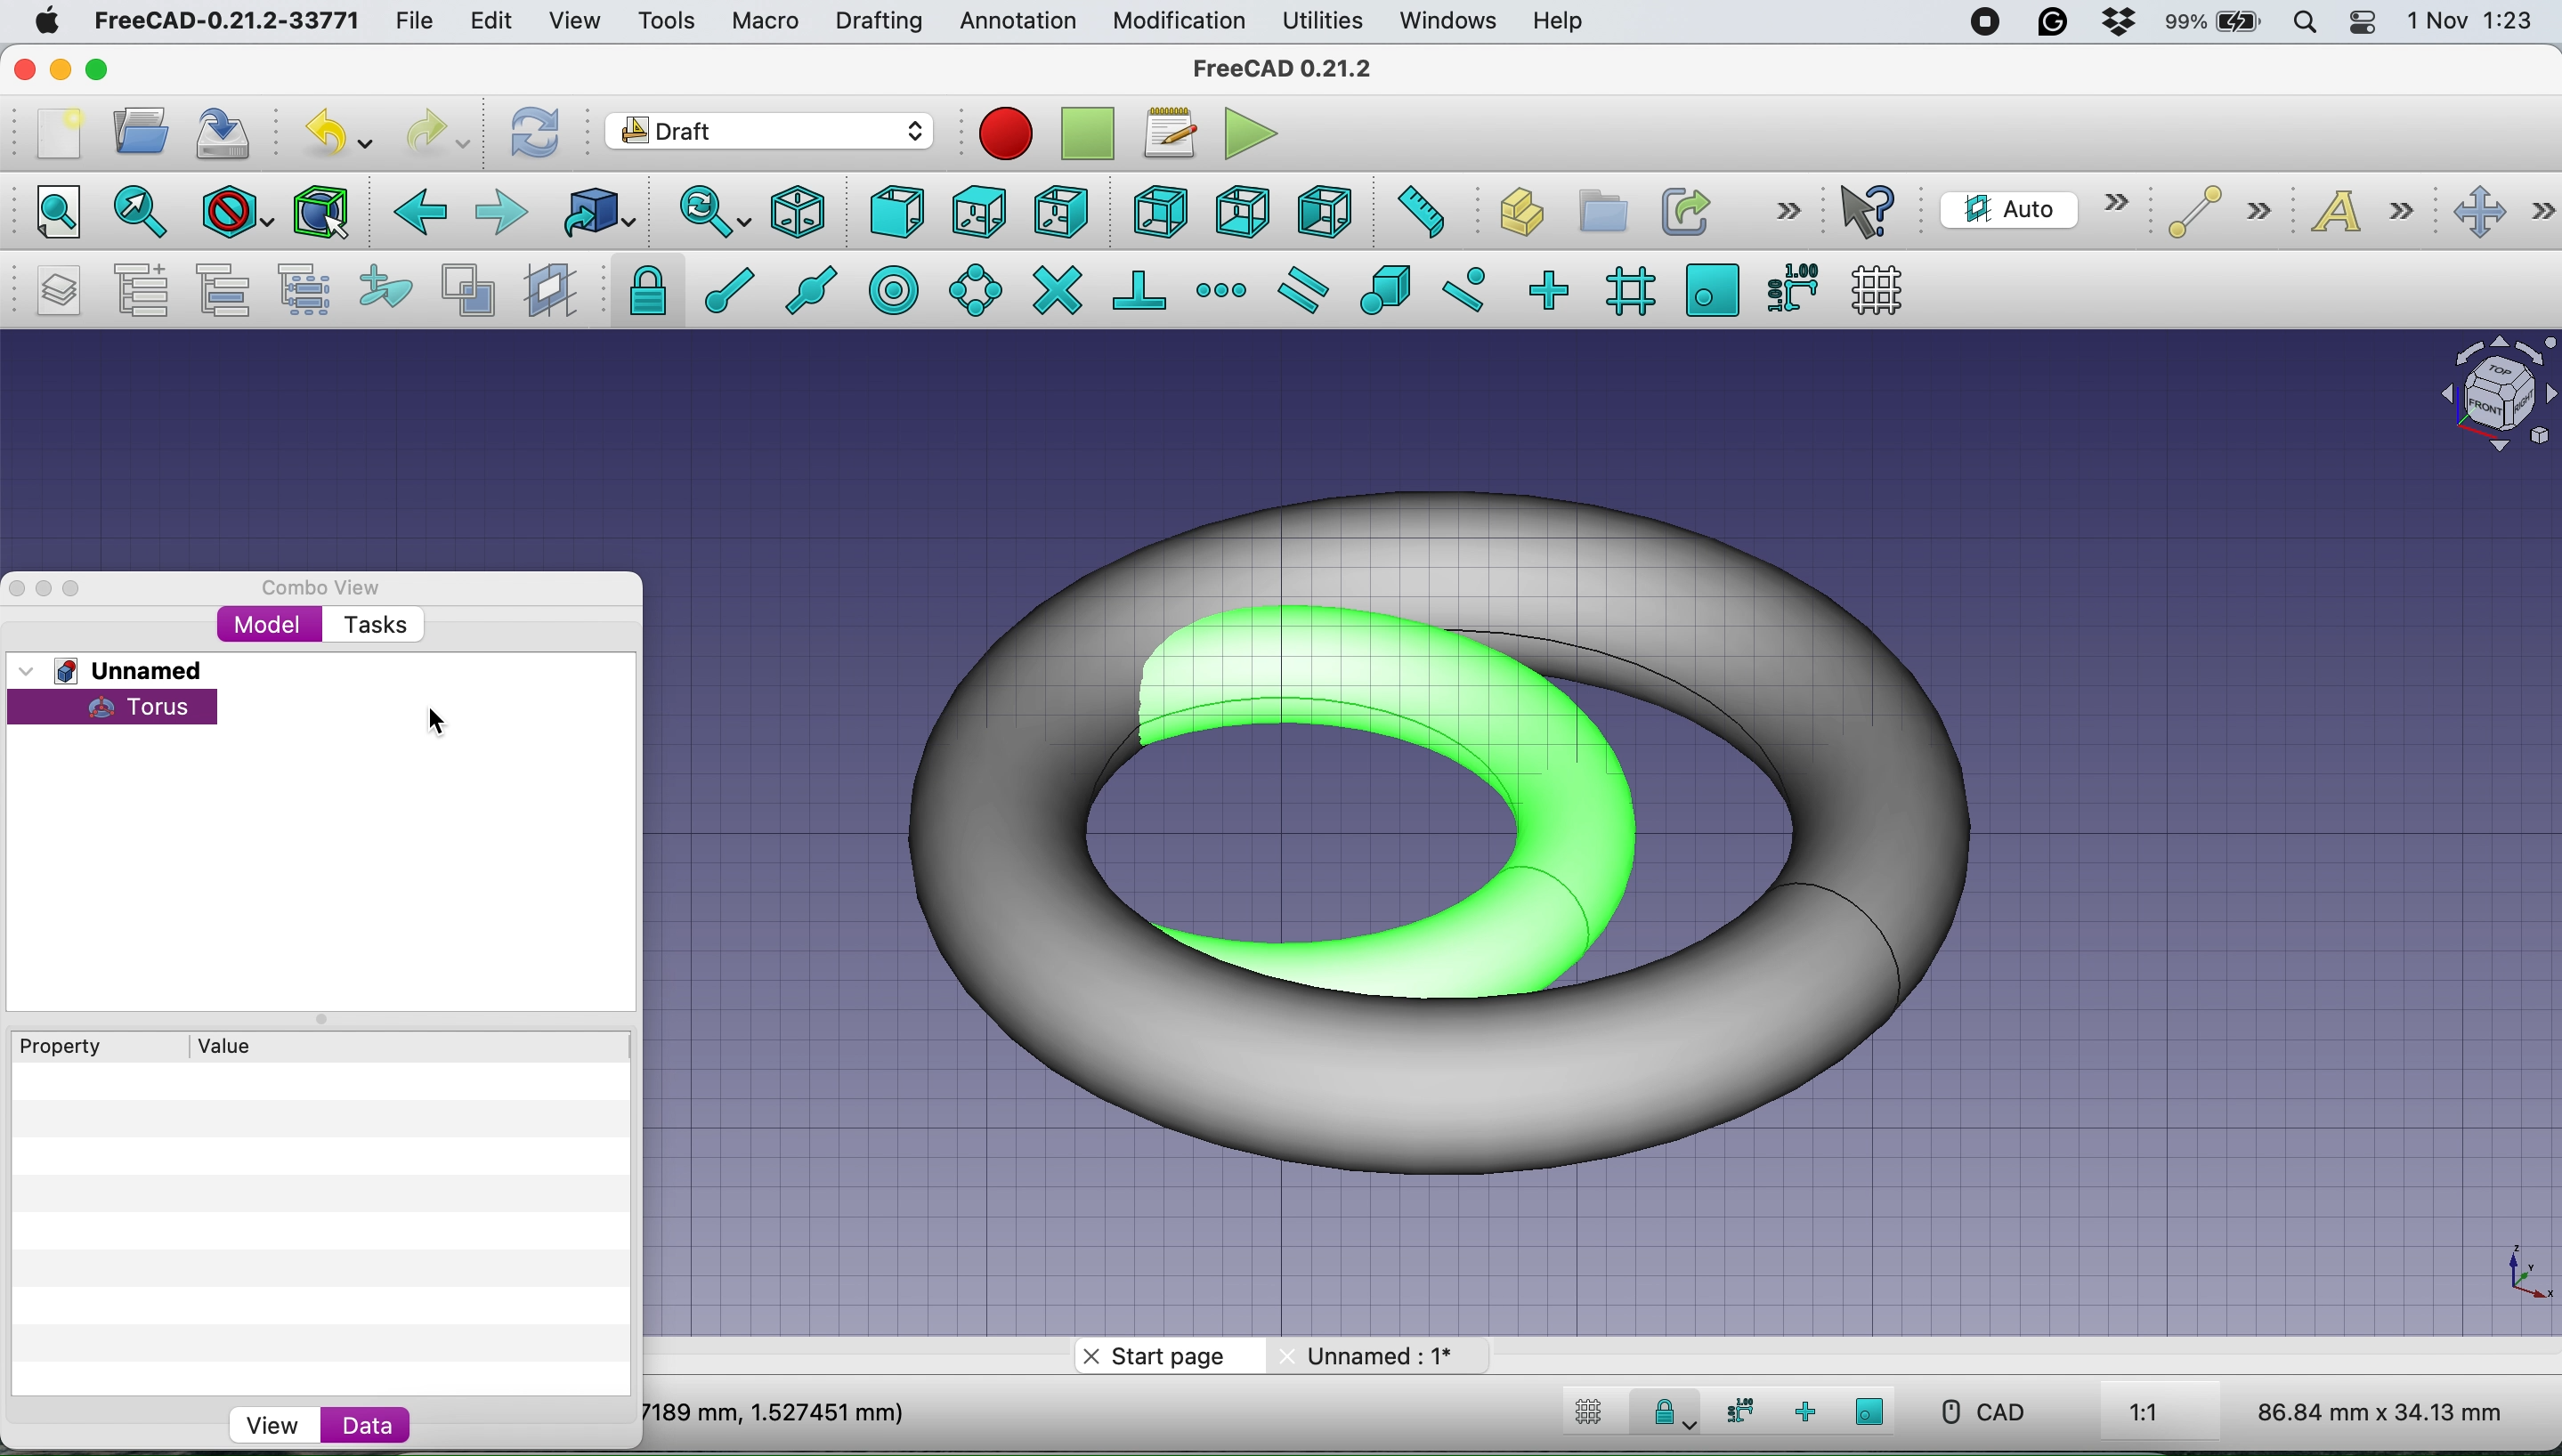 This screenshot has height=1456, width=2562. Describe the element at coordinates (2488, 394) in the screenshot. I see `Navigation Cube` at that location.